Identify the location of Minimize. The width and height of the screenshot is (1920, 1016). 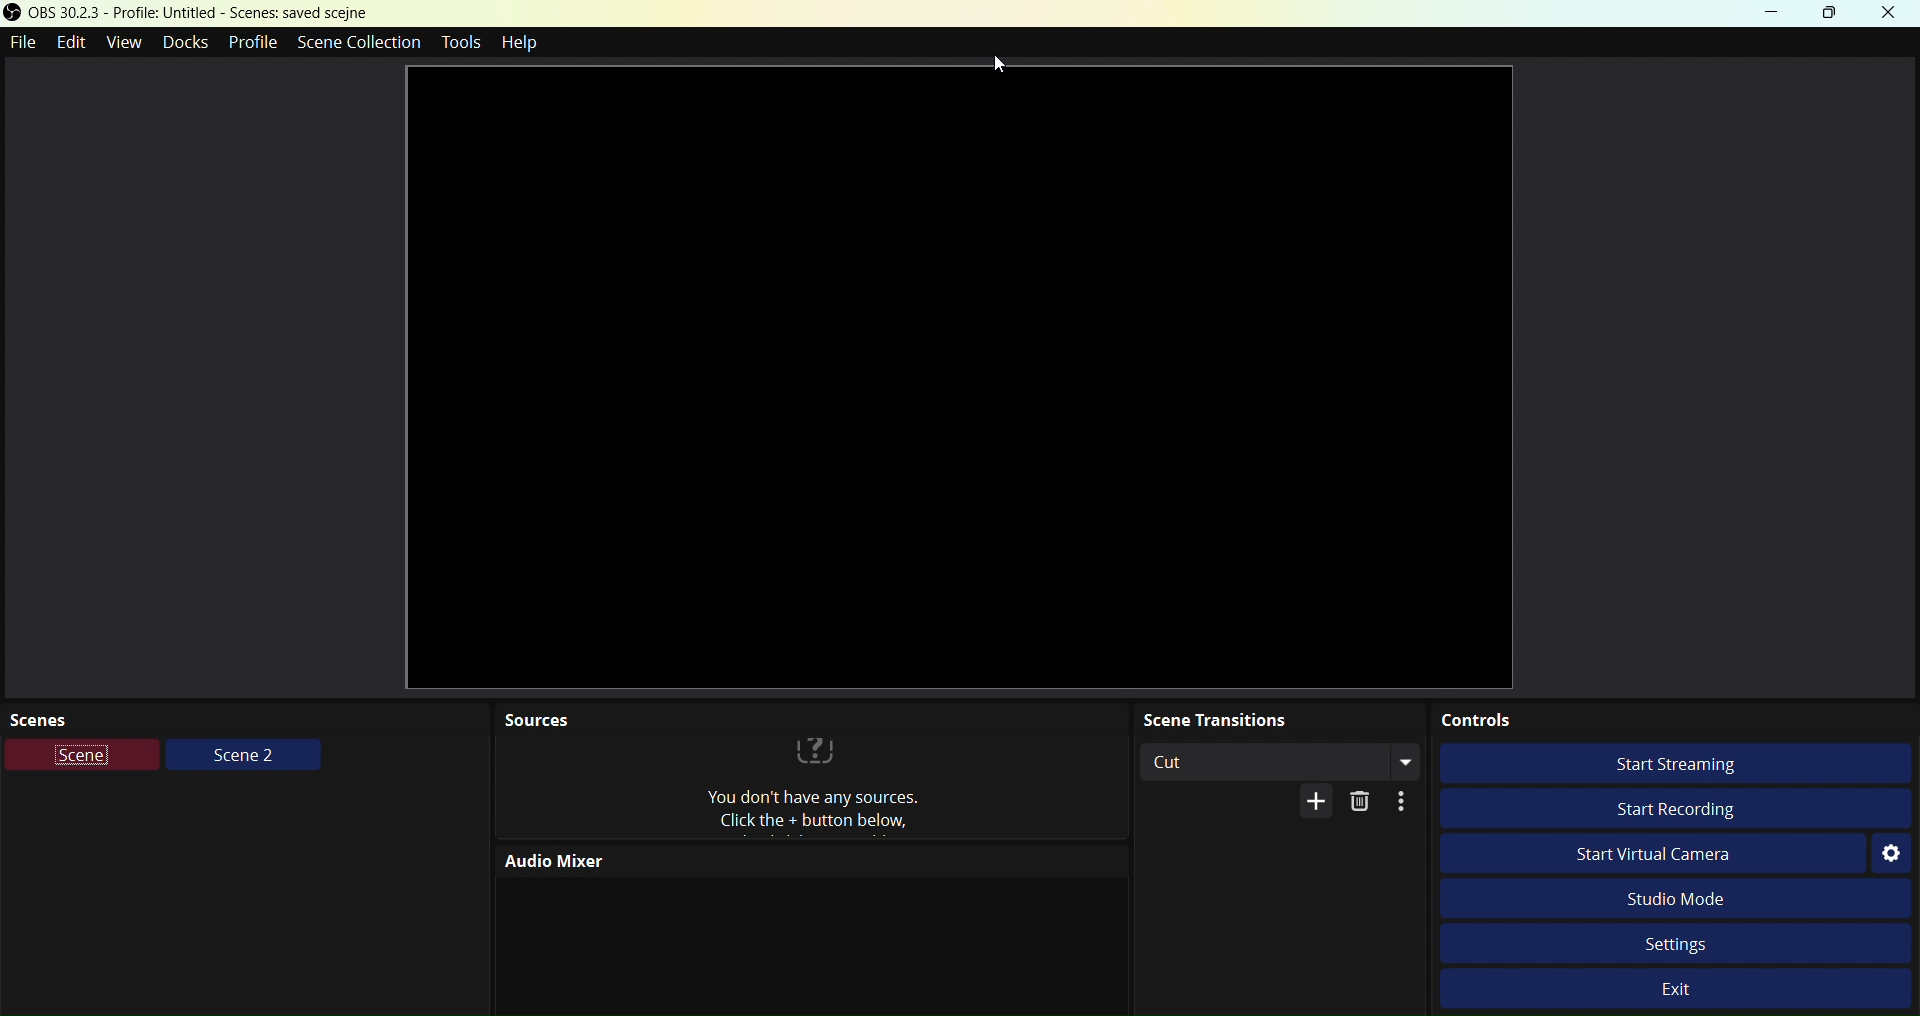
(1773, 15).